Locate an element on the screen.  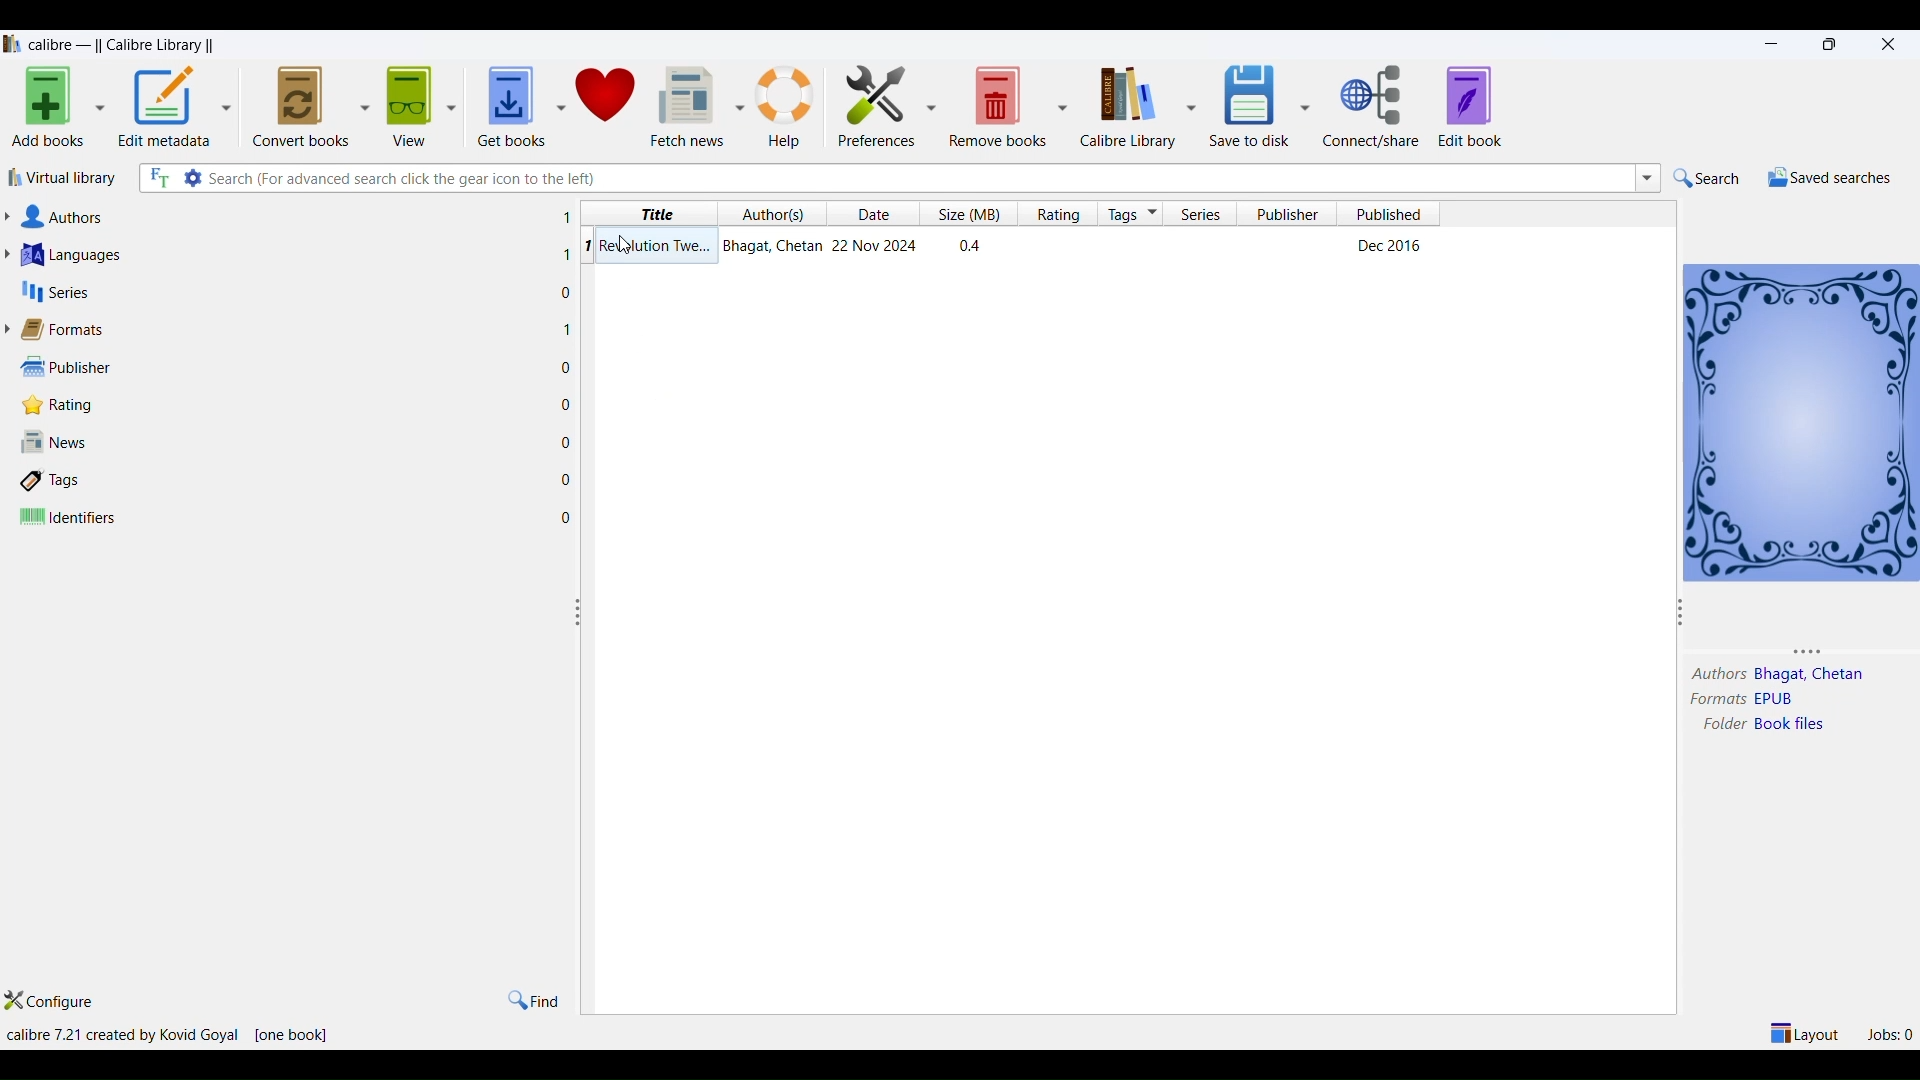
publisher is located at coordinates (1294, 214).